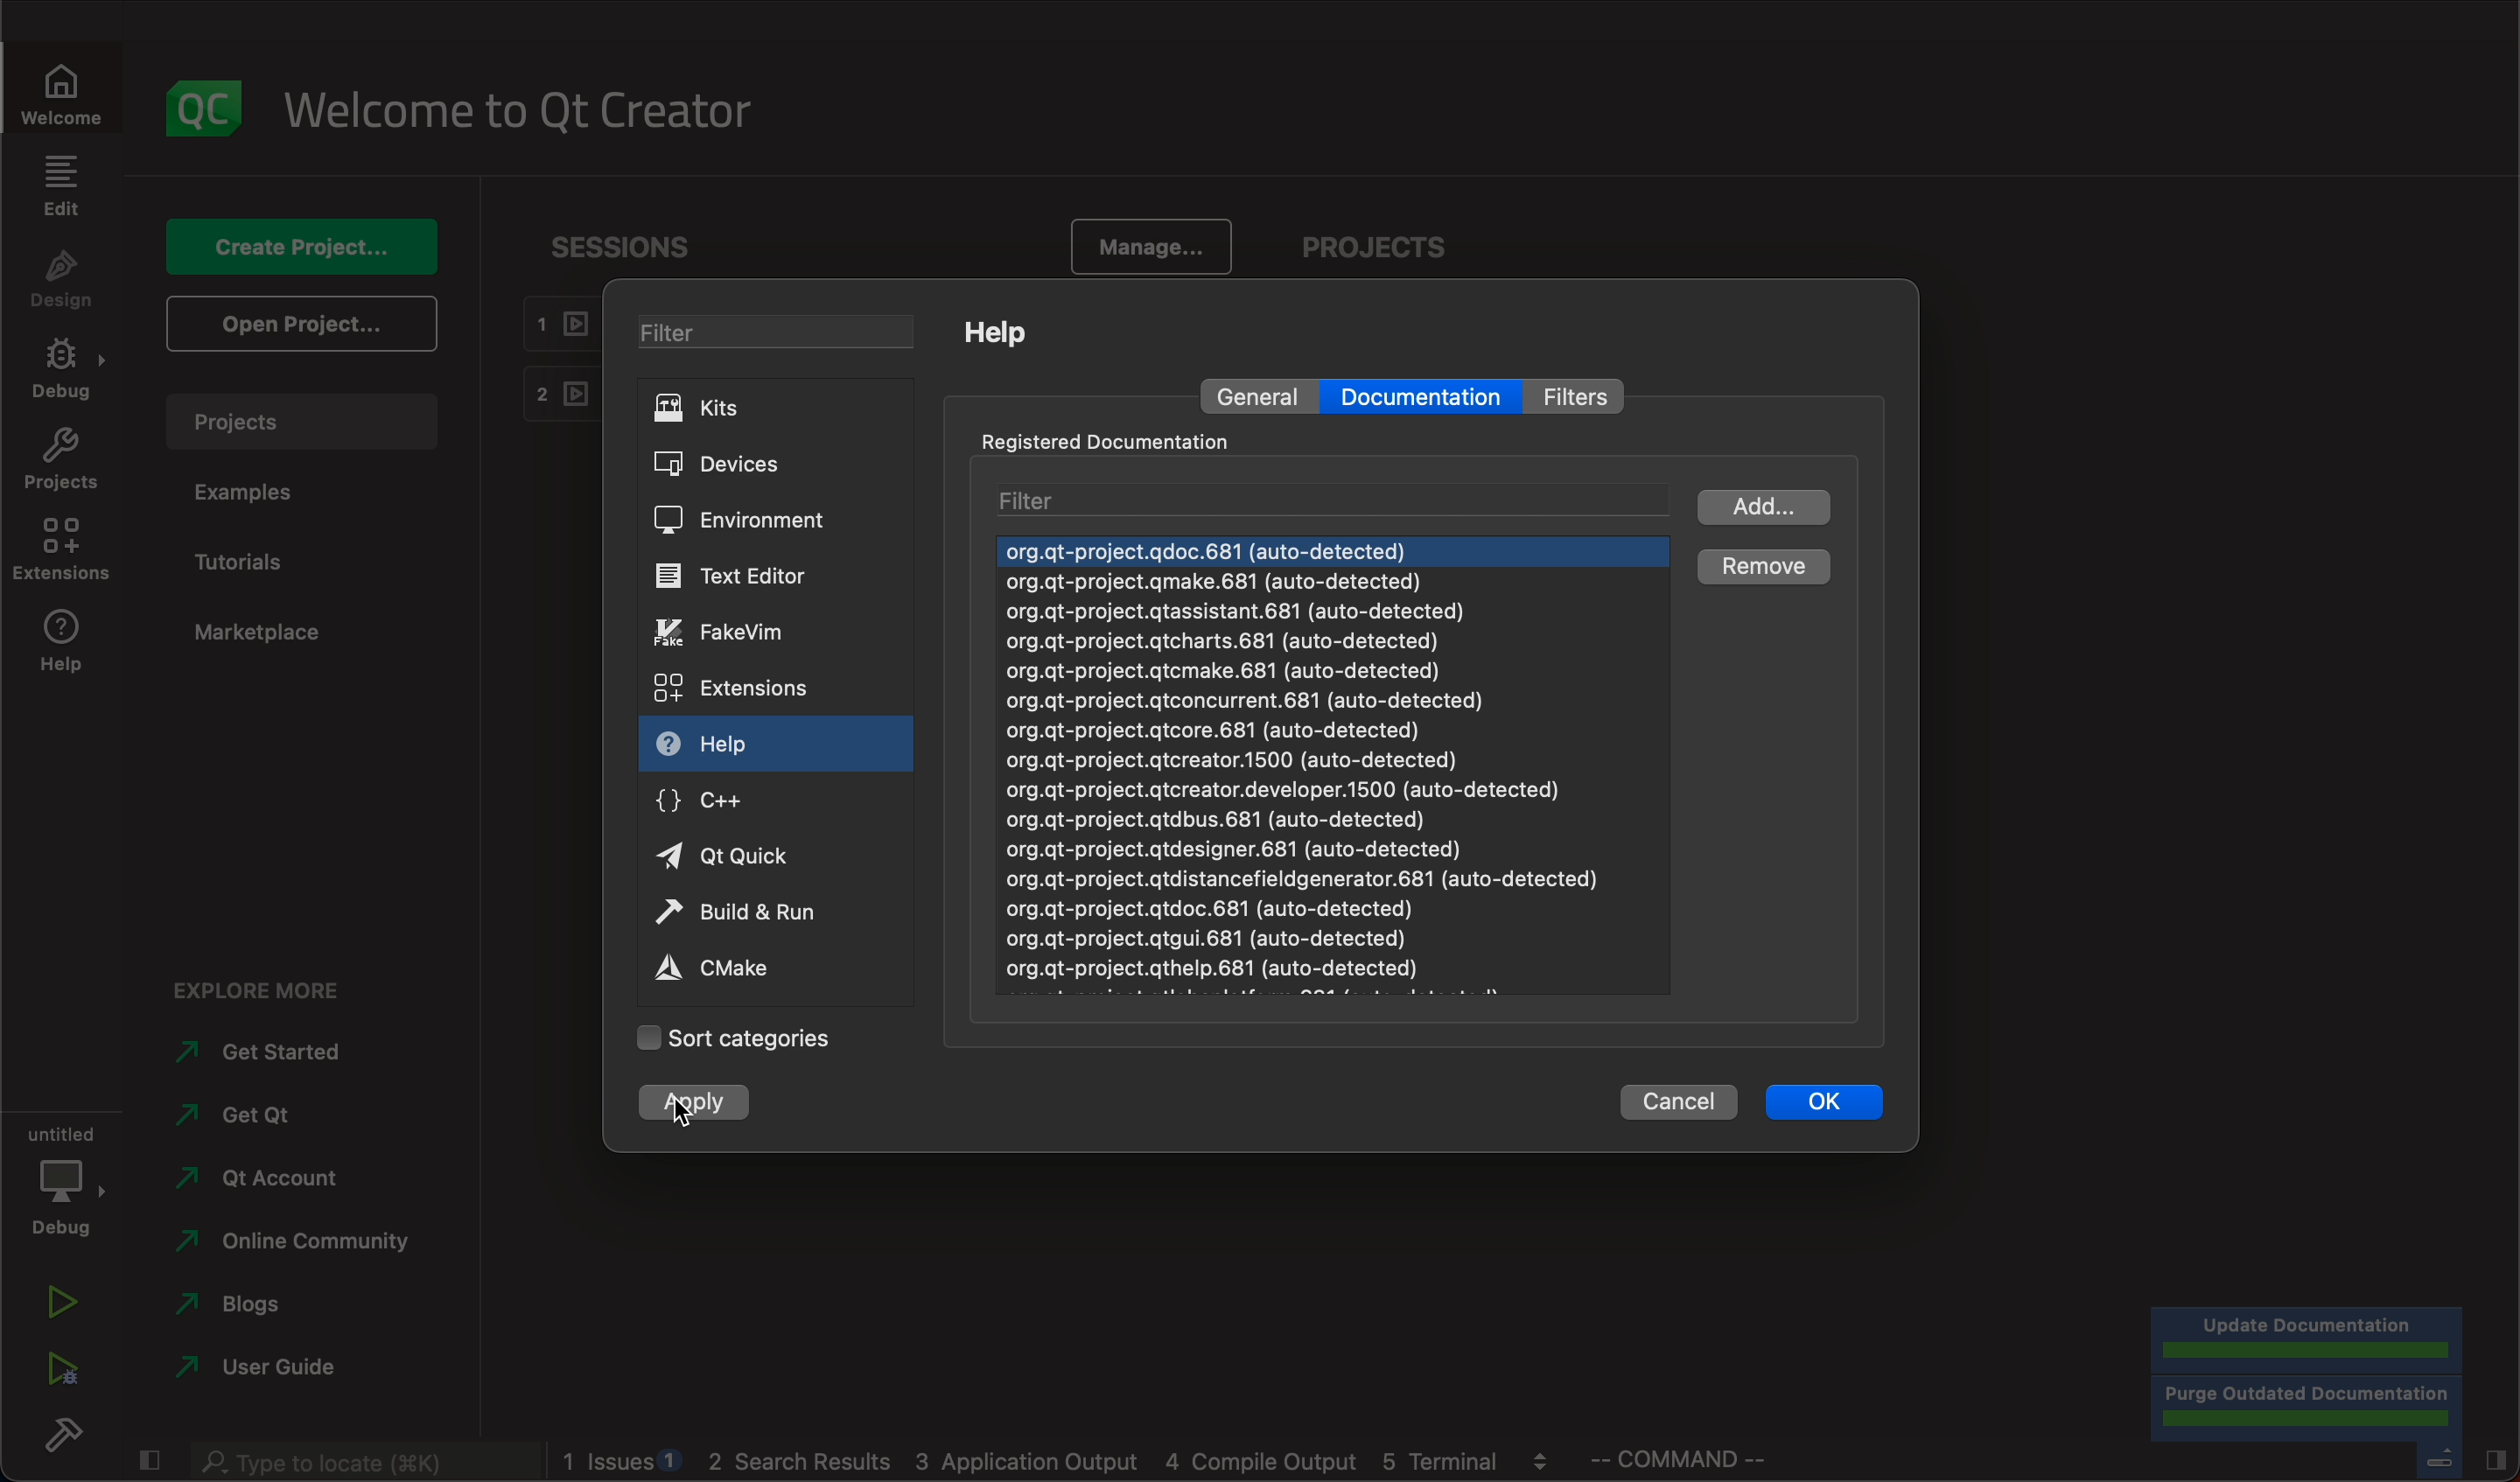  I want to click on filter, so click(1590, 393).